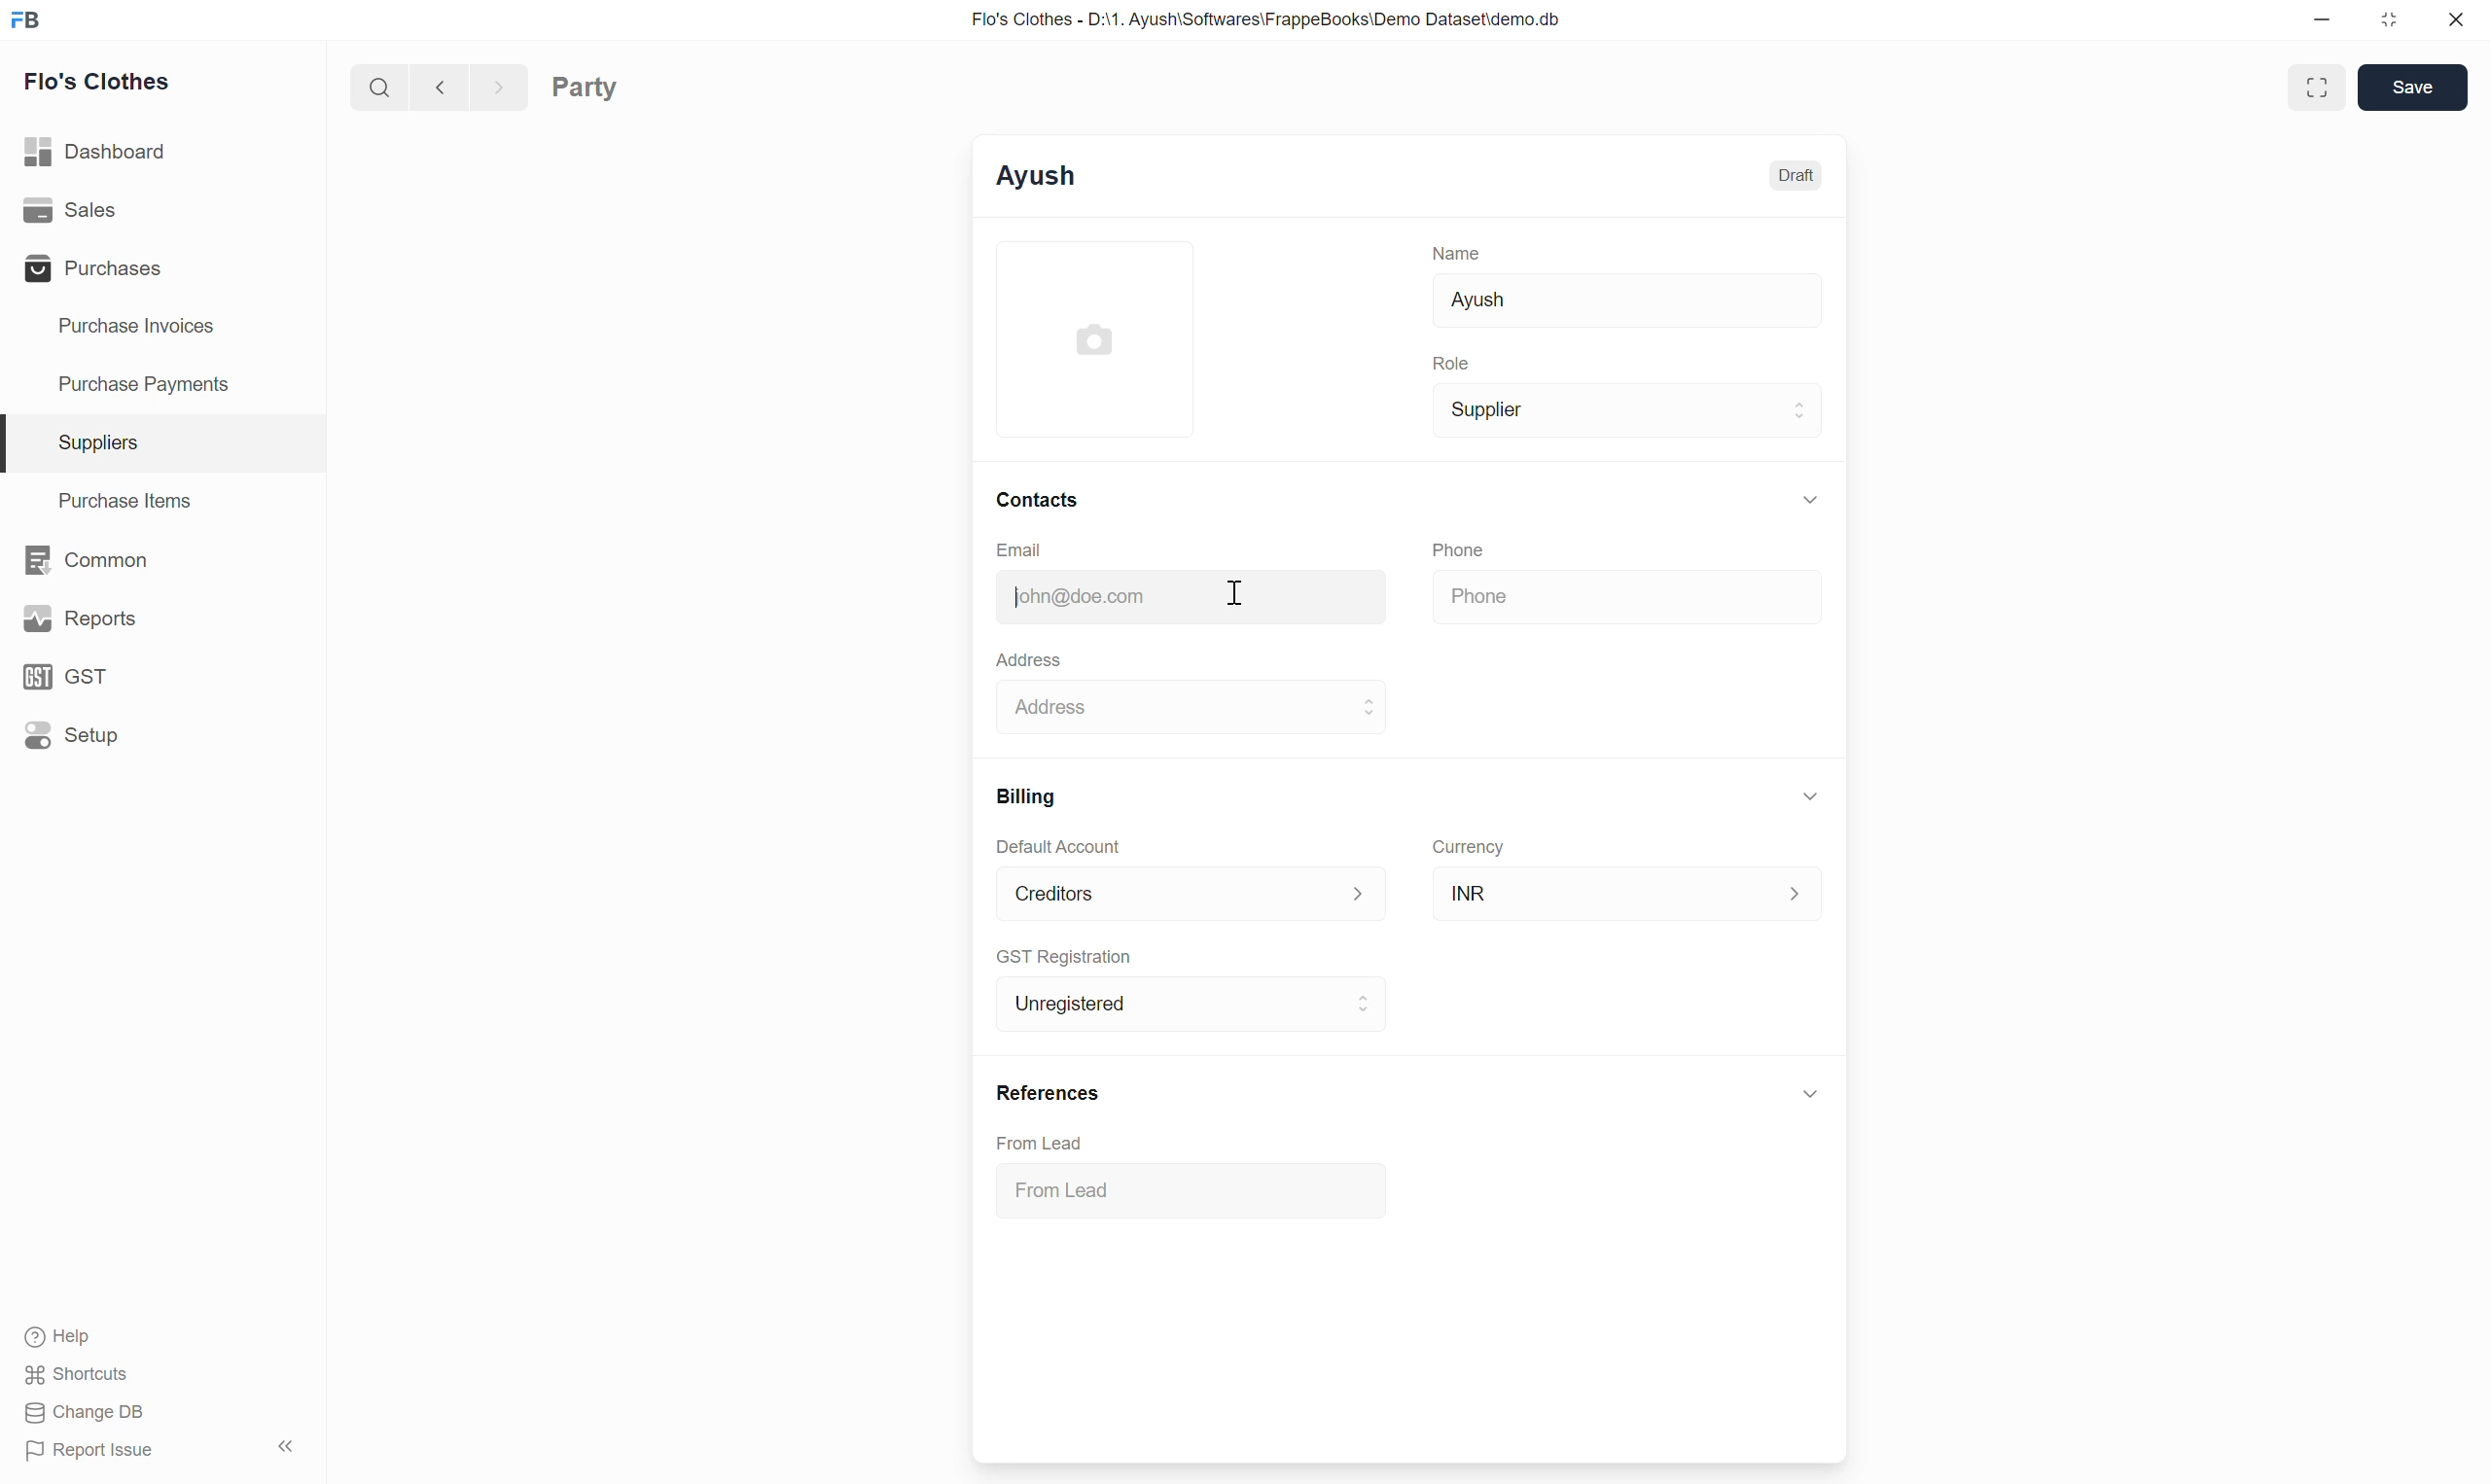 The height and width of the screenshot is (1484, 2490). Describe the element at coordinates (585, 87) in the screenshot. I see `Party` at that location.